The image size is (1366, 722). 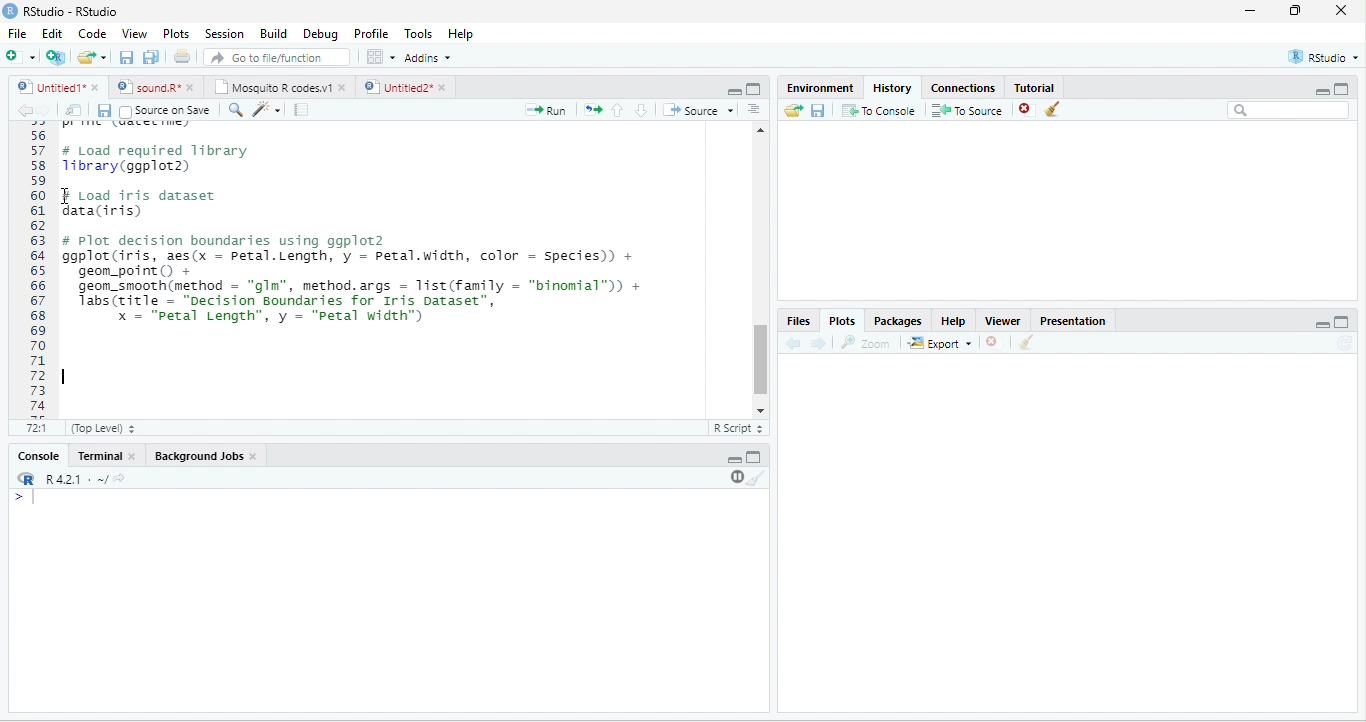 I want to click on # Load iris dataset data(iris), so click(x=145, y=203).